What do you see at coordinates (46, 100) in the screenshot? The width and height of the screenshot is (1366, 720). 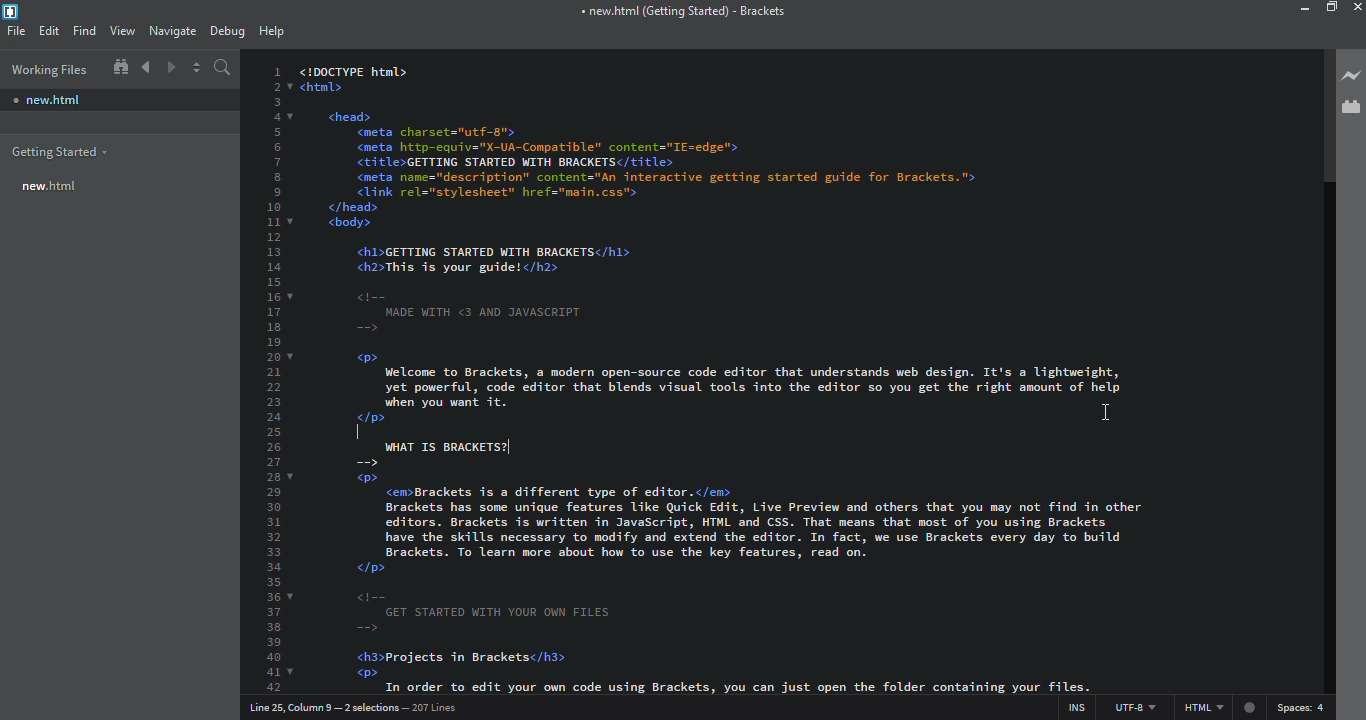 I see `new` at bounding box center [46, 100].